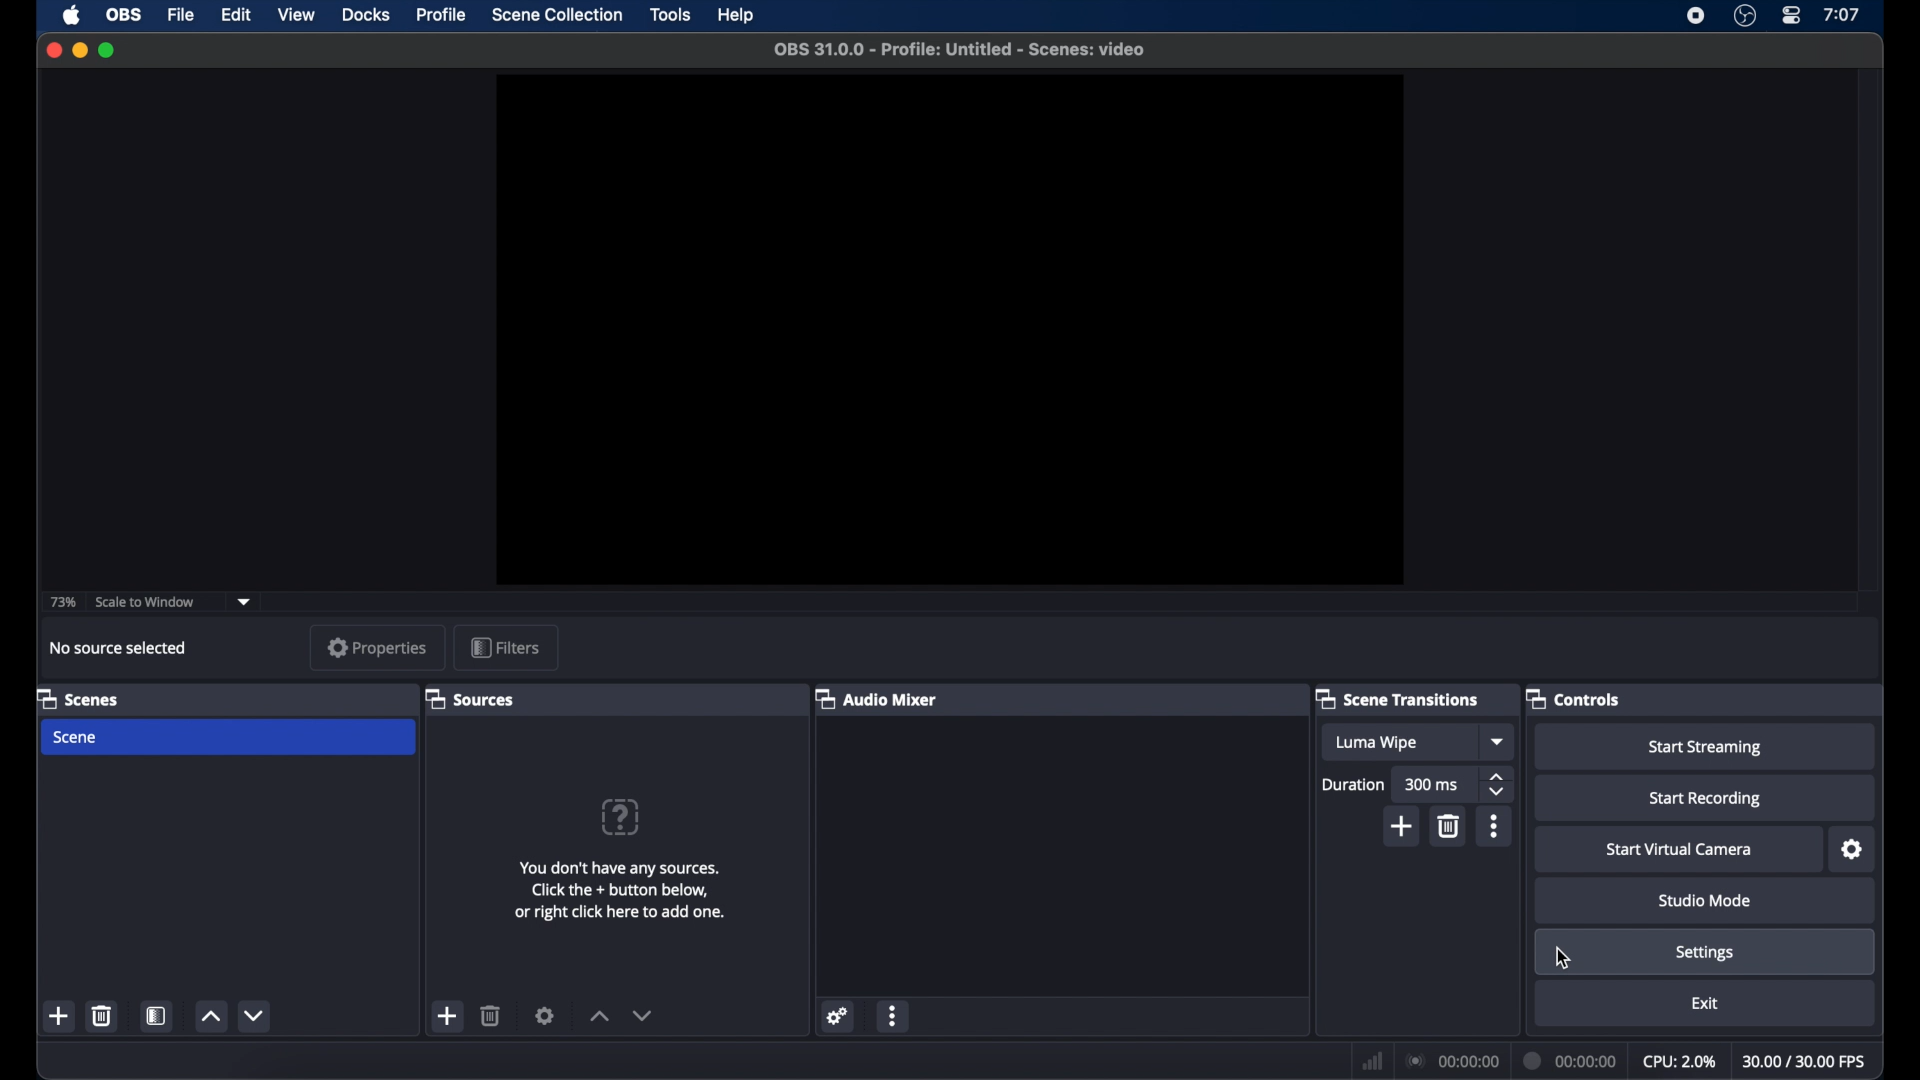 Image resolution: width=1920 pixels, height=1080 pixels. What do you see at coordinates (444, 16) in the screenshot?
I see `profile` at bounding box center [444, 16].